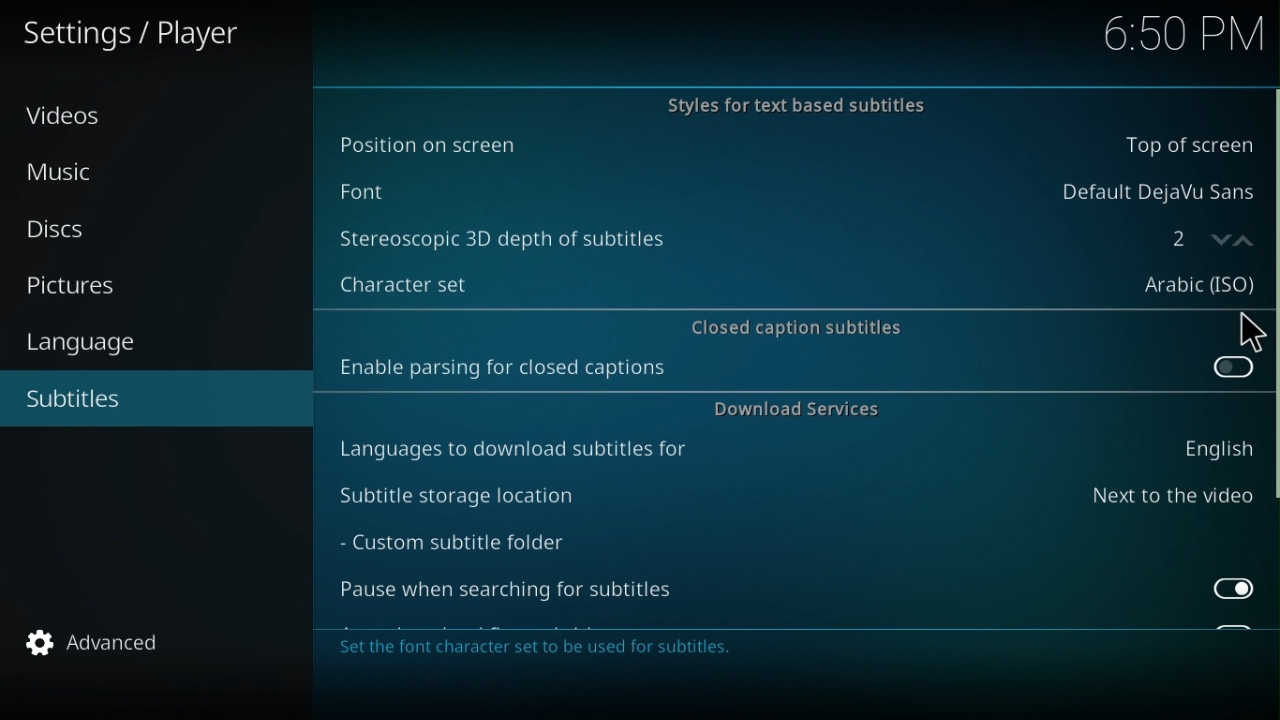 This screenshot has width=1280, height=720. I want to click on Enable parsing for closed captions, so click(751, 372).